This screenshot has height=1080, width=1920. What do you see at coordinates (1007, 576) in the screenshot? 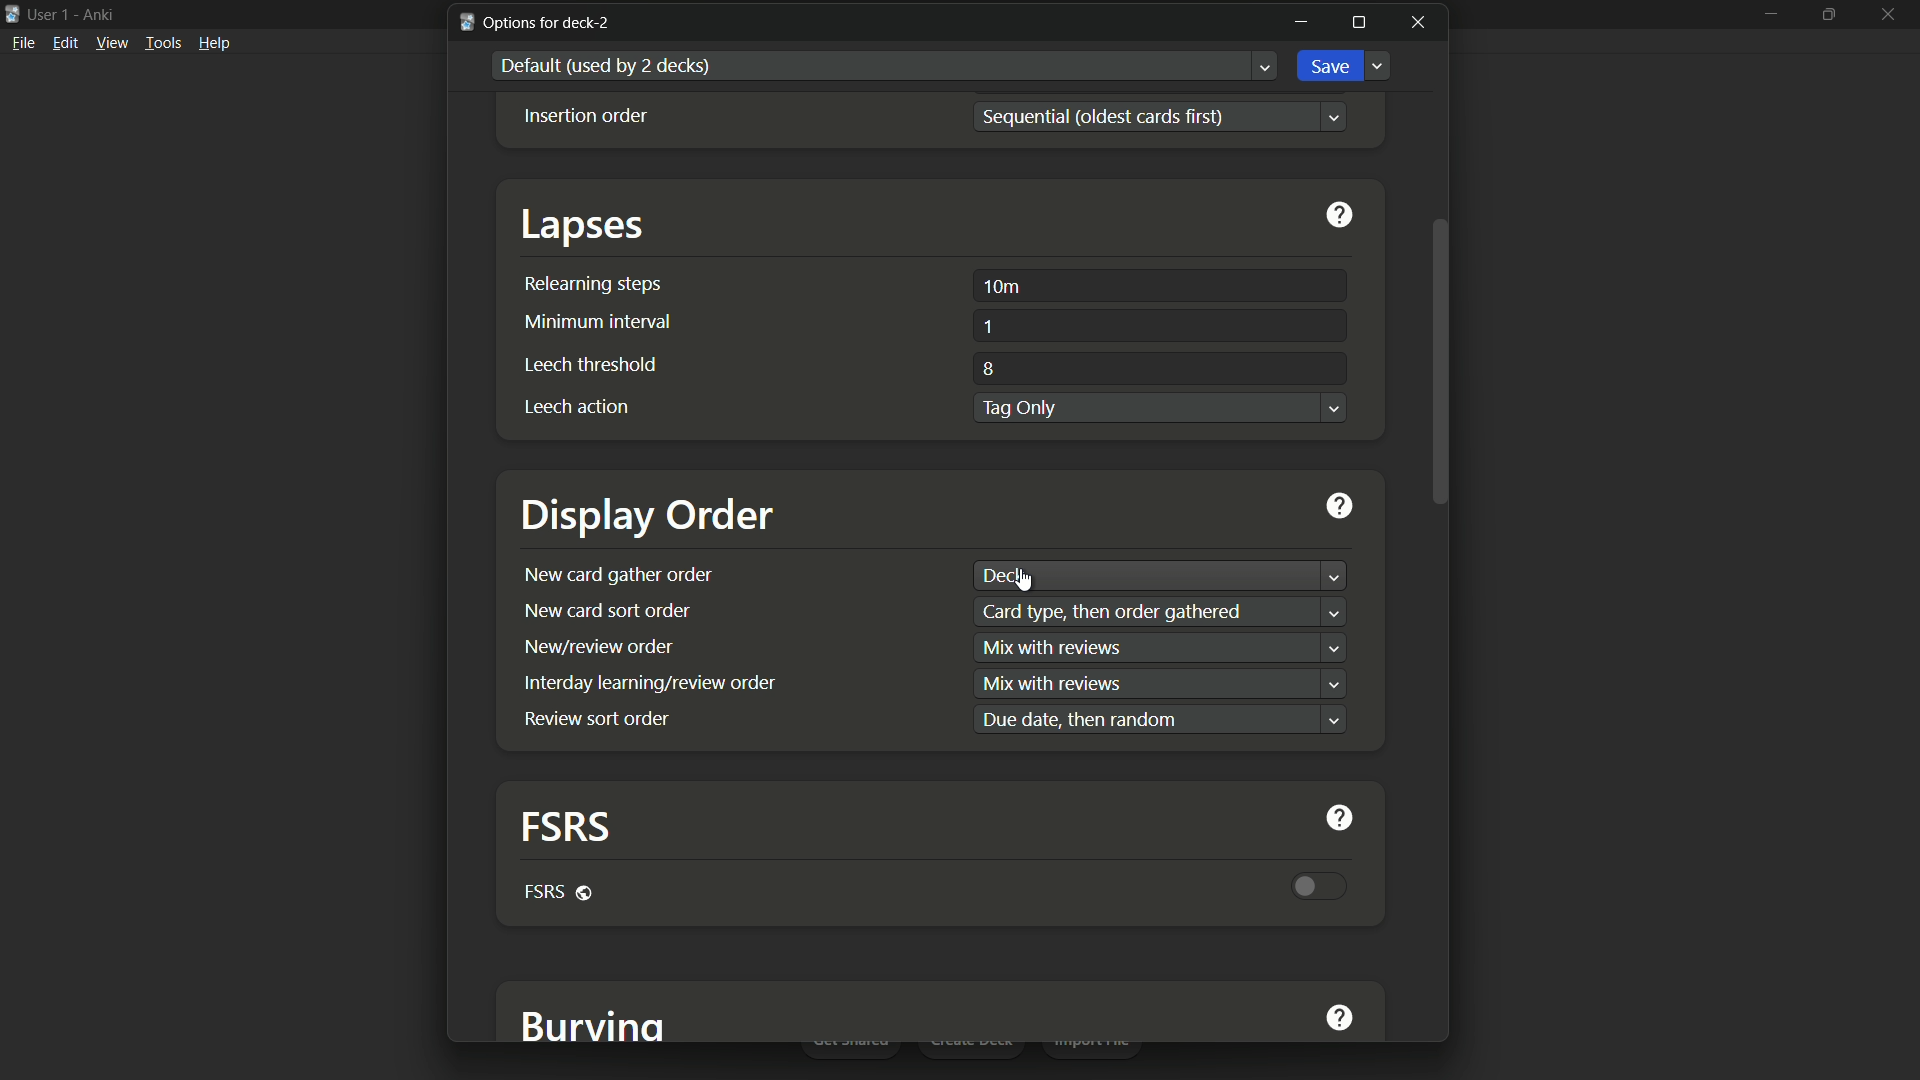
I see `deck` at bounding box center [1007, 576].